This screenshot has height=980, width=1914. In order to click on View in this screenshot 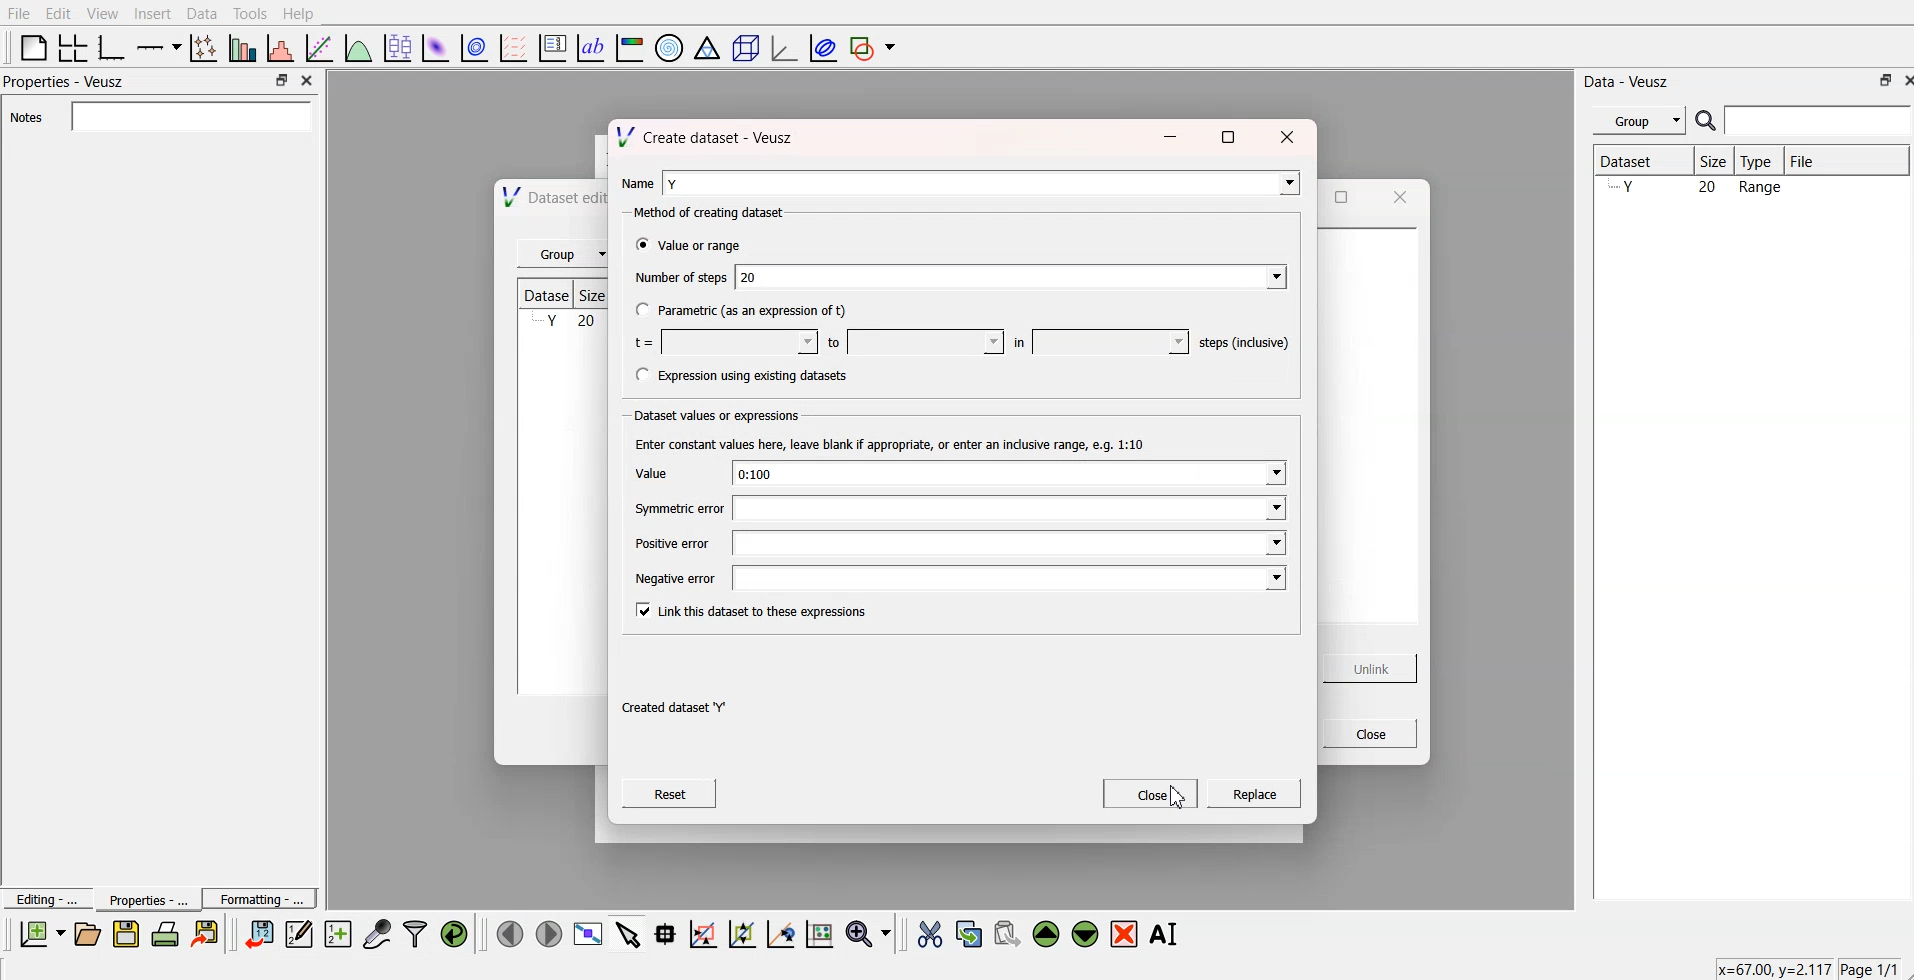, I will do `click(103, 13)`.